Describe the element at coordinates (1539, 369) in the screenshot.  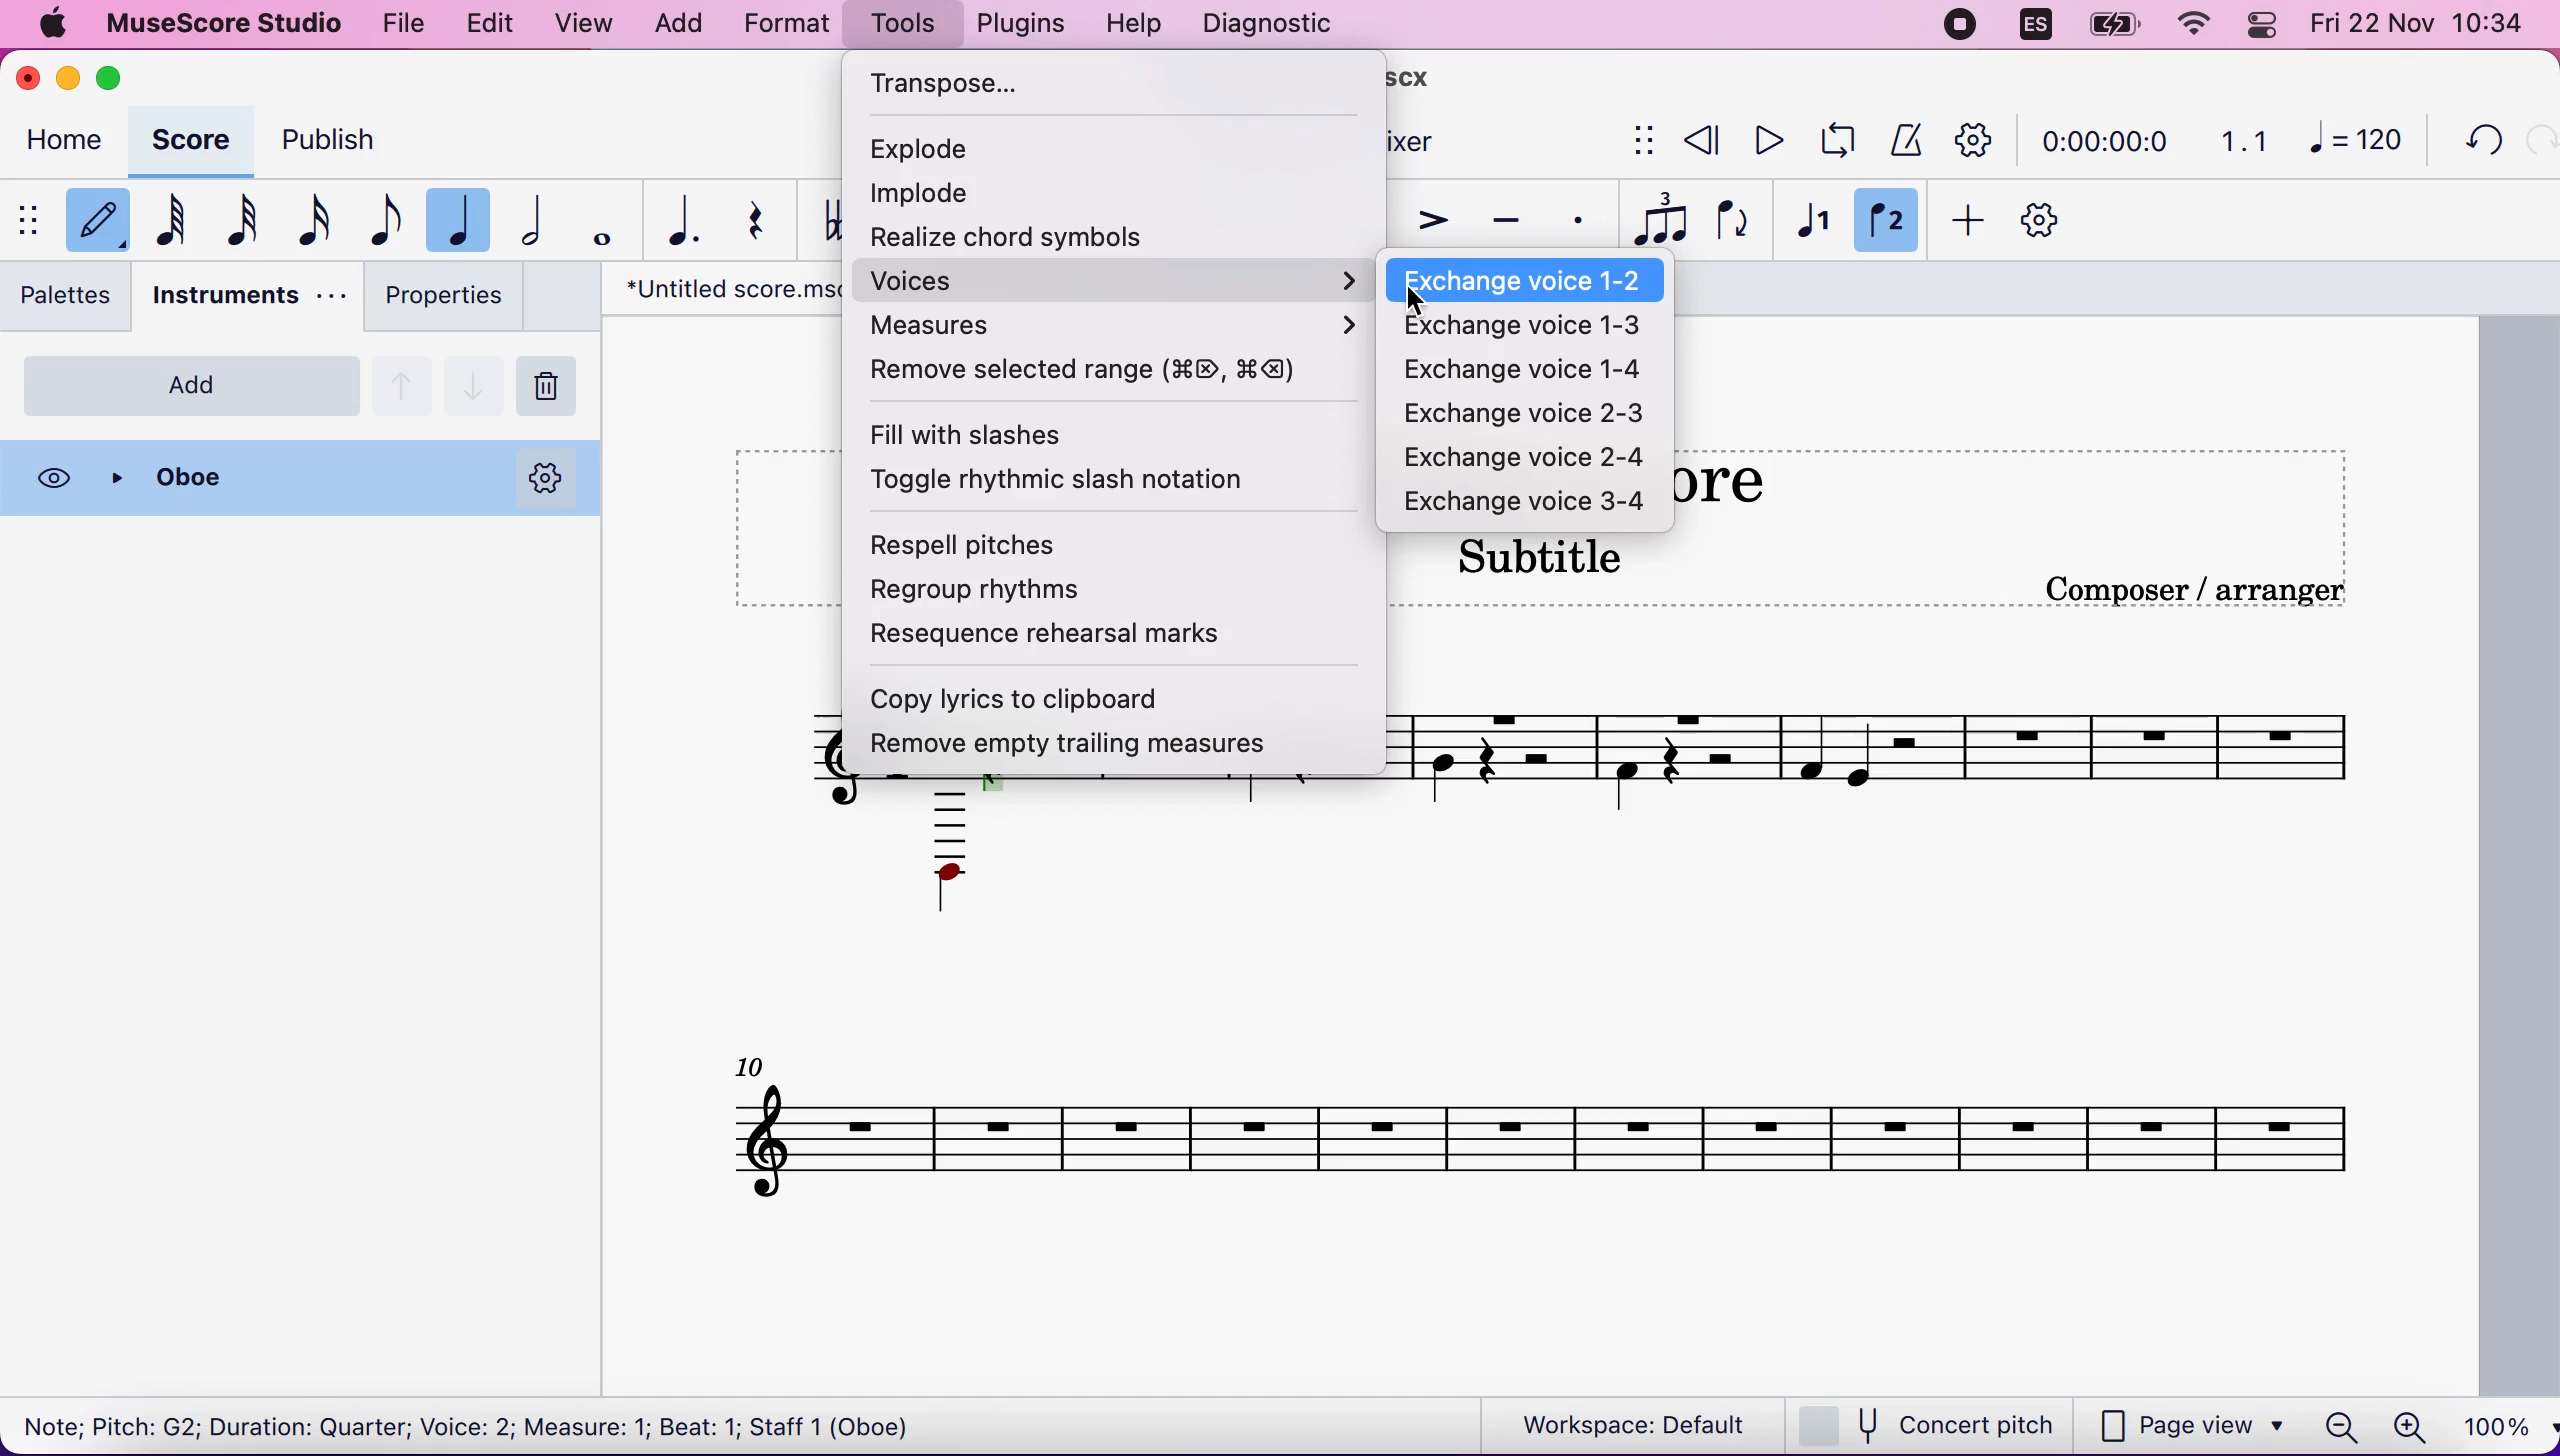
I see `exchange voice 1-4` at that location.